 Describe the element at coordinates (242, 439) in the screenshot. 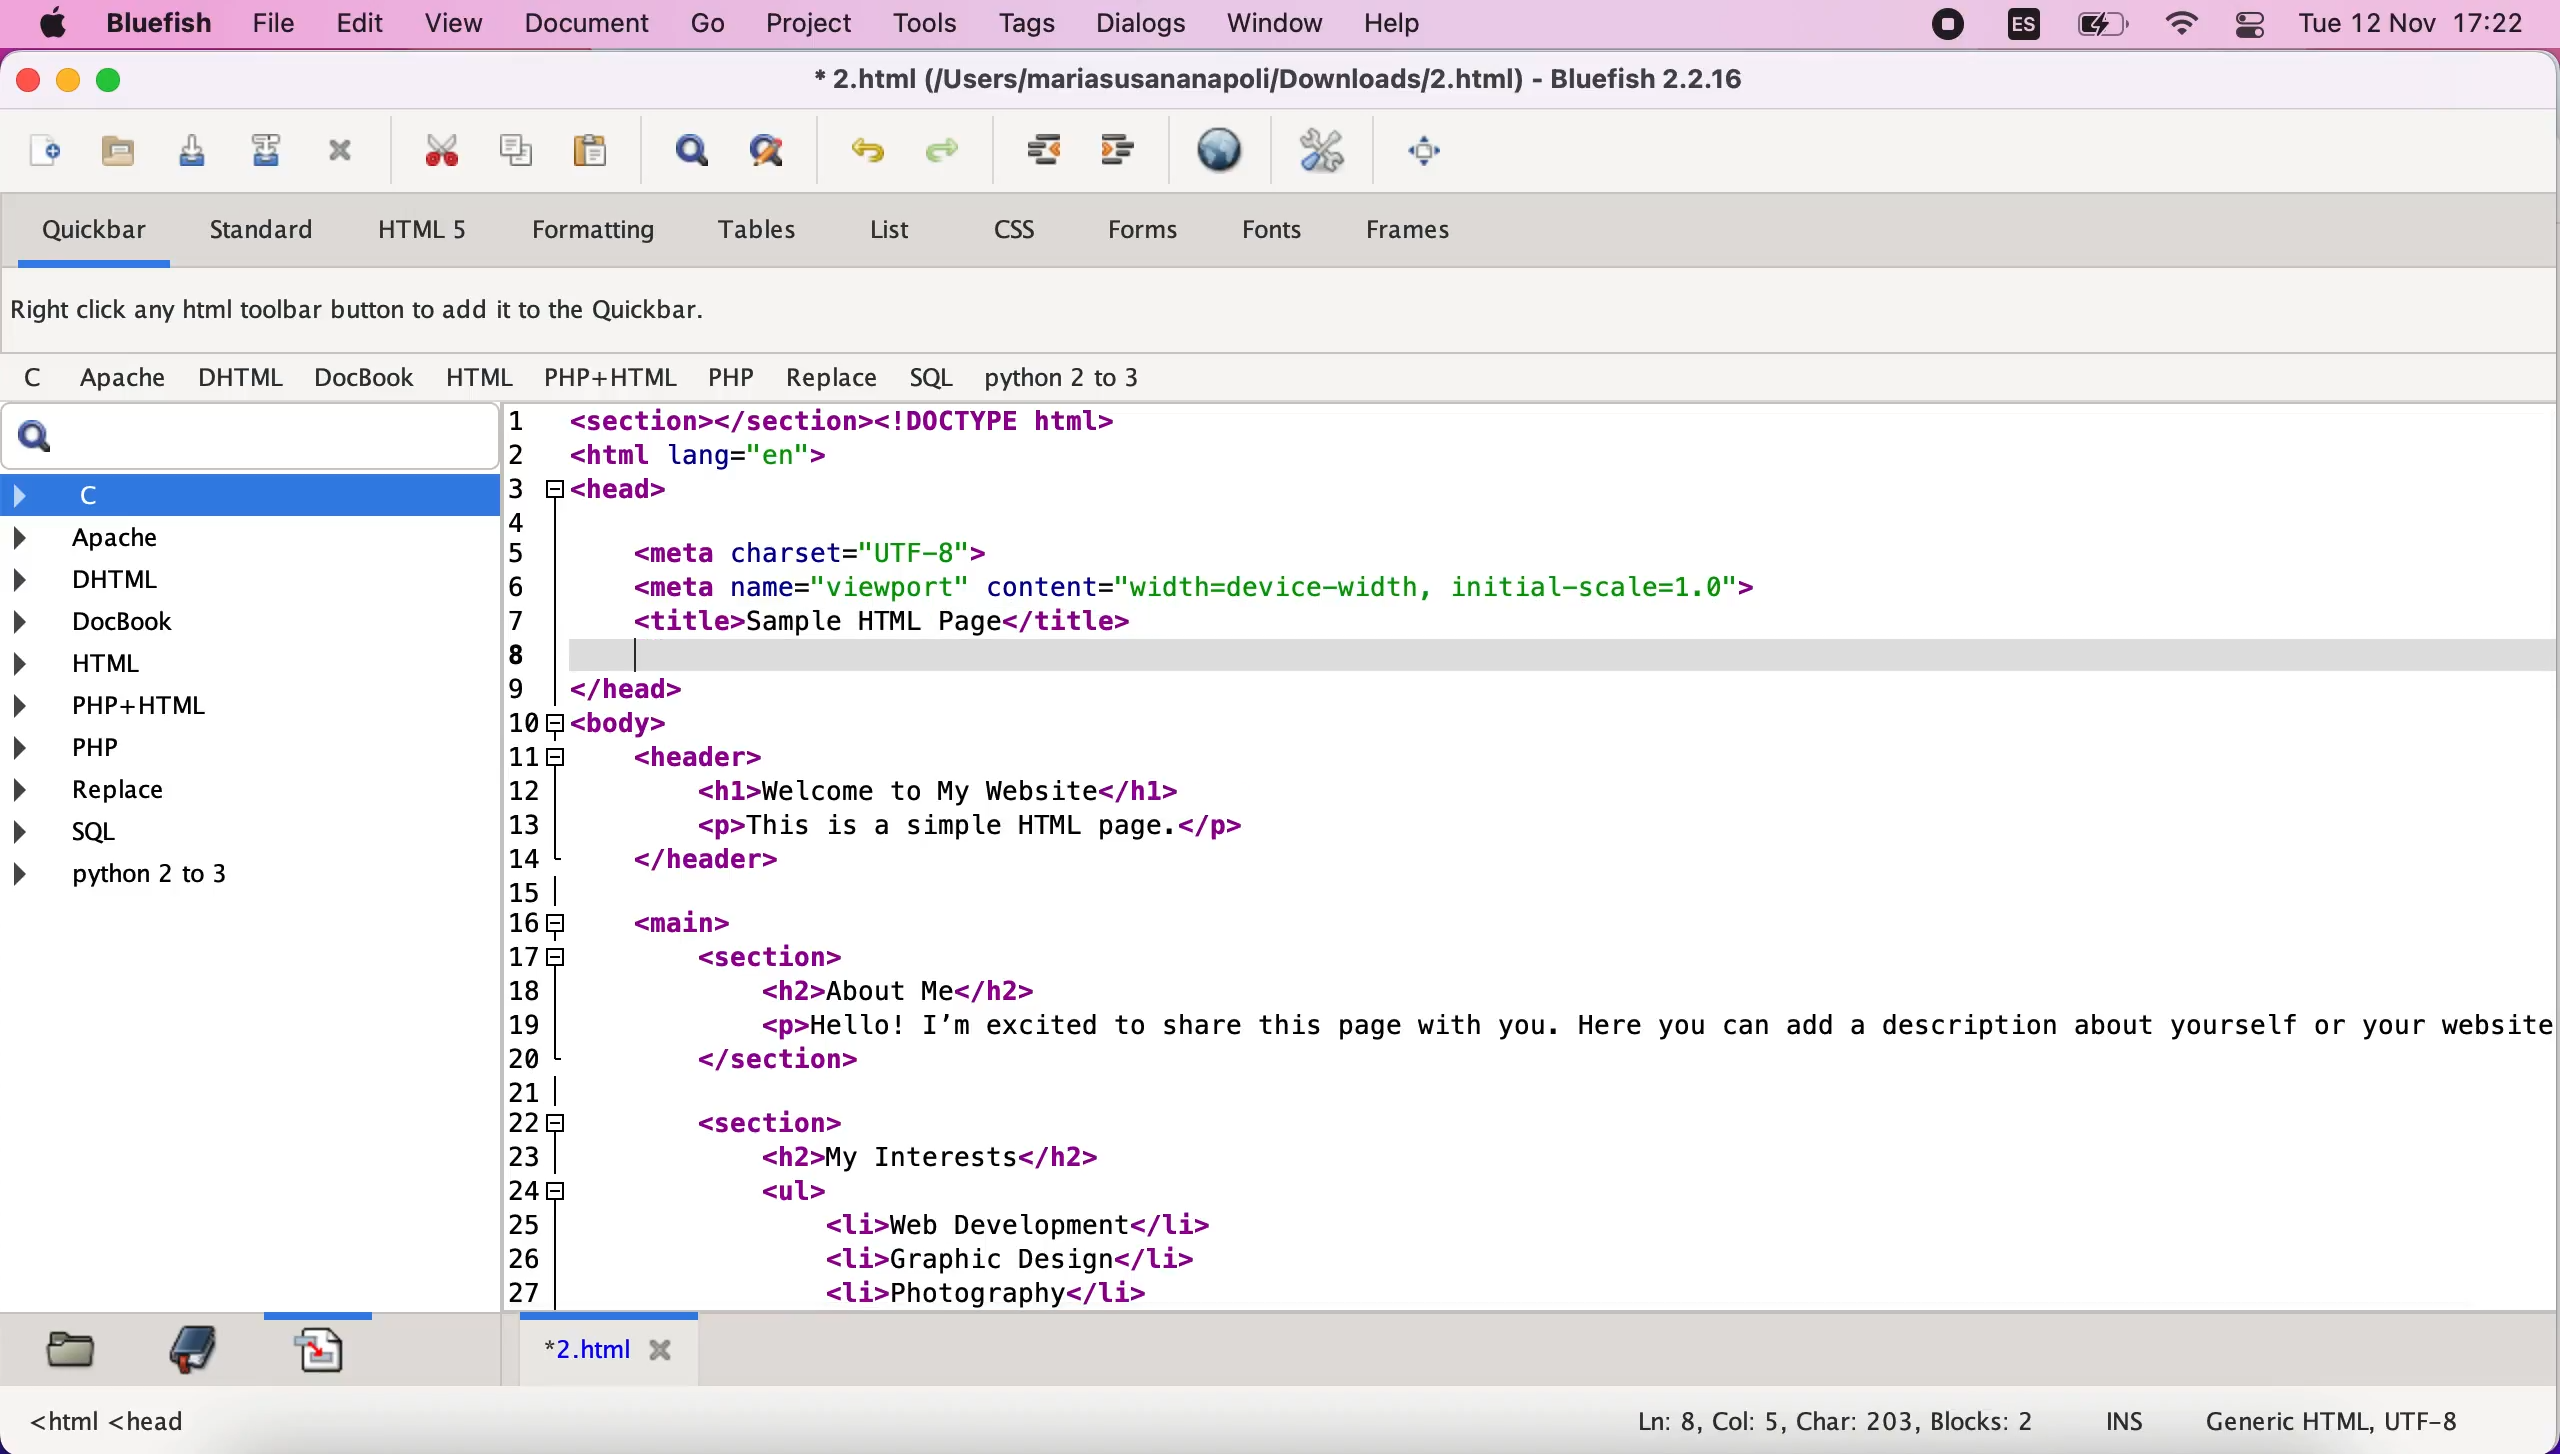

I see `search bar` at that location.